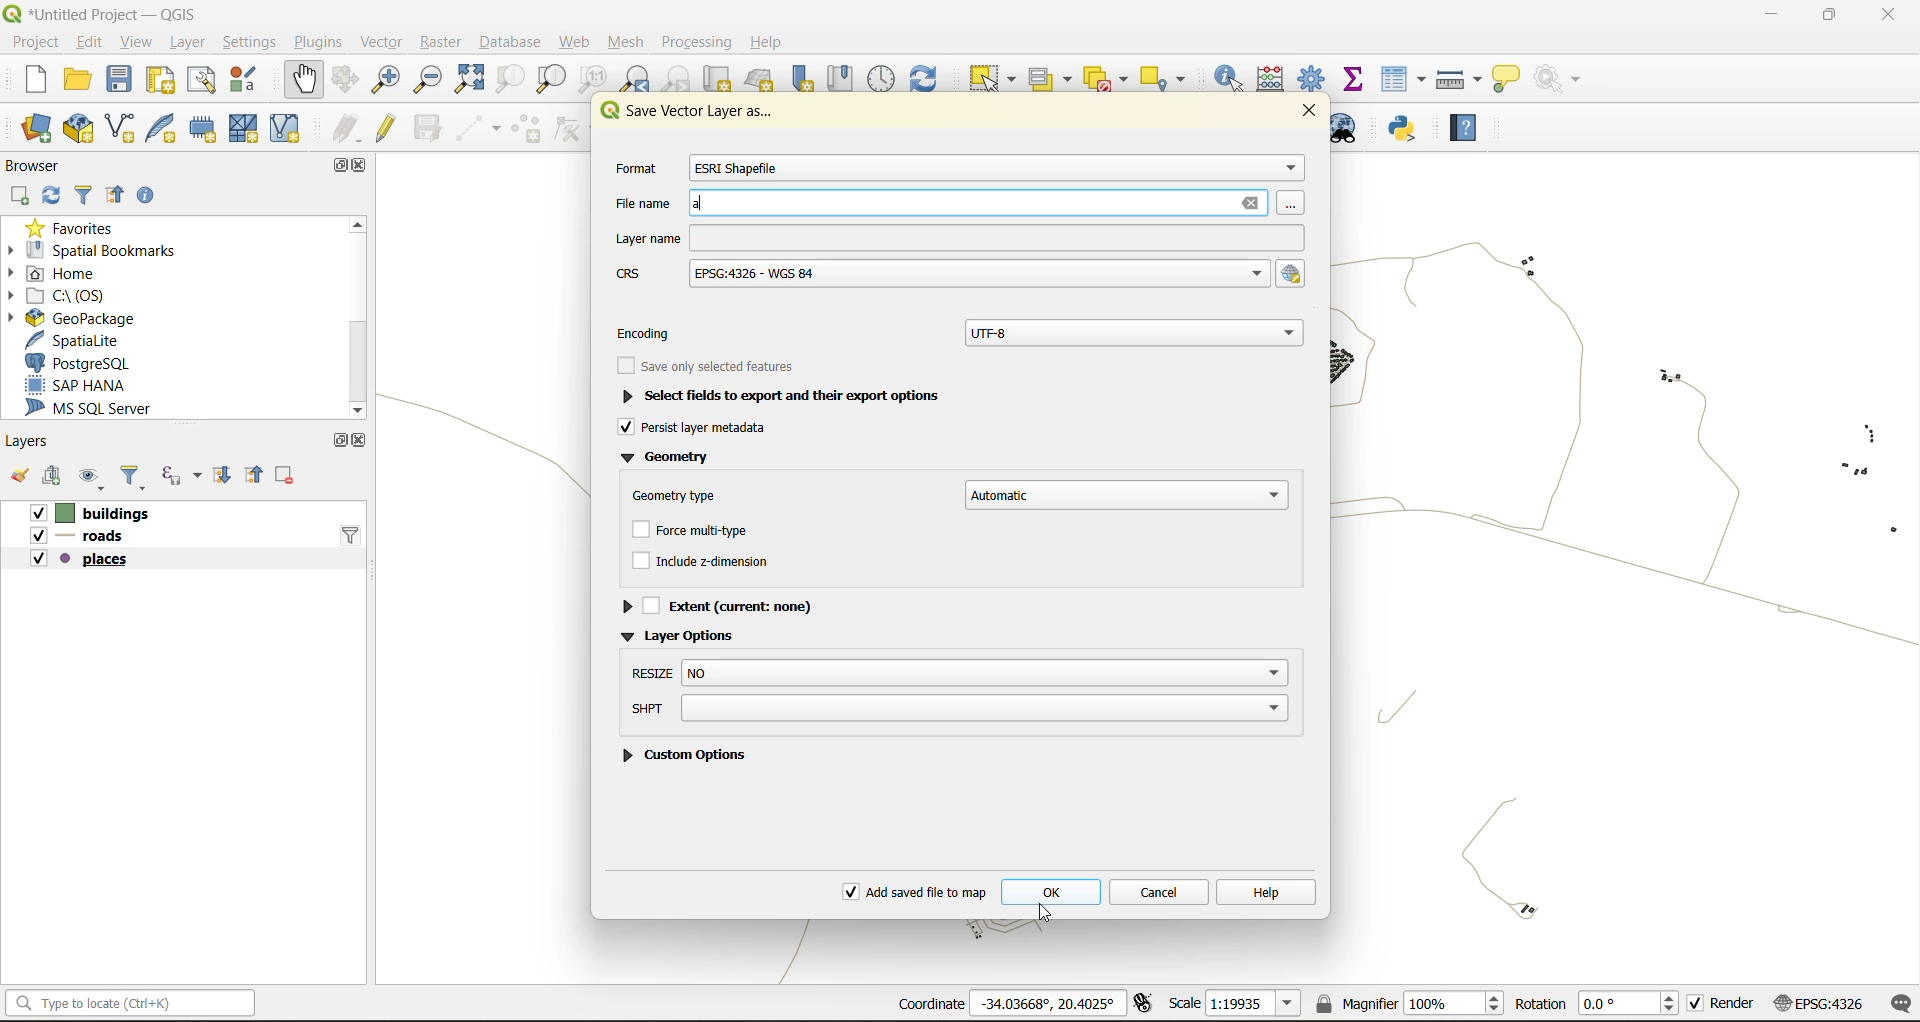  What do you see at coordinates (23, 196) in the screenshot?
I see `add` at bounding box center [23, 196].